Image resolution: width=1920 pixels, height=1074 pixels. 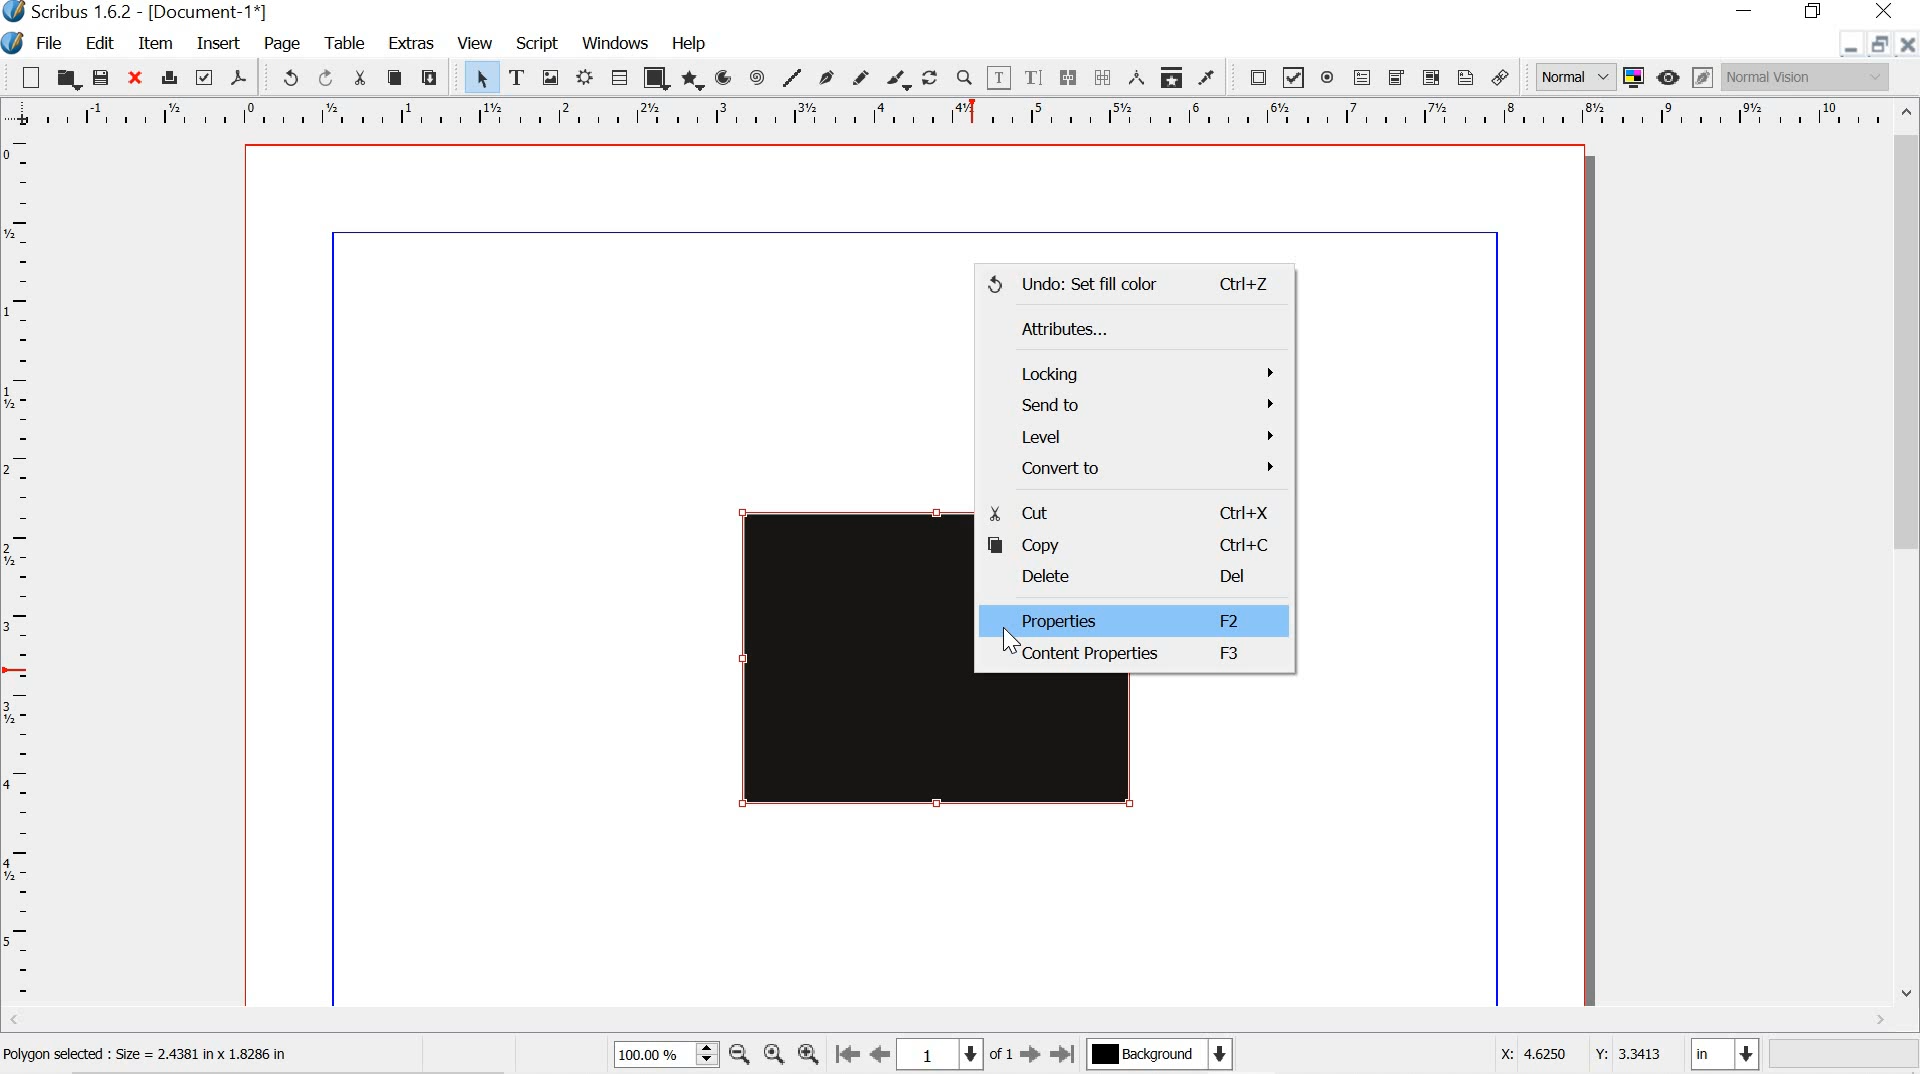 What do you see at coordinates (289, 76) in the screenshot?
I see `undo` at bounding box center [289, 76].